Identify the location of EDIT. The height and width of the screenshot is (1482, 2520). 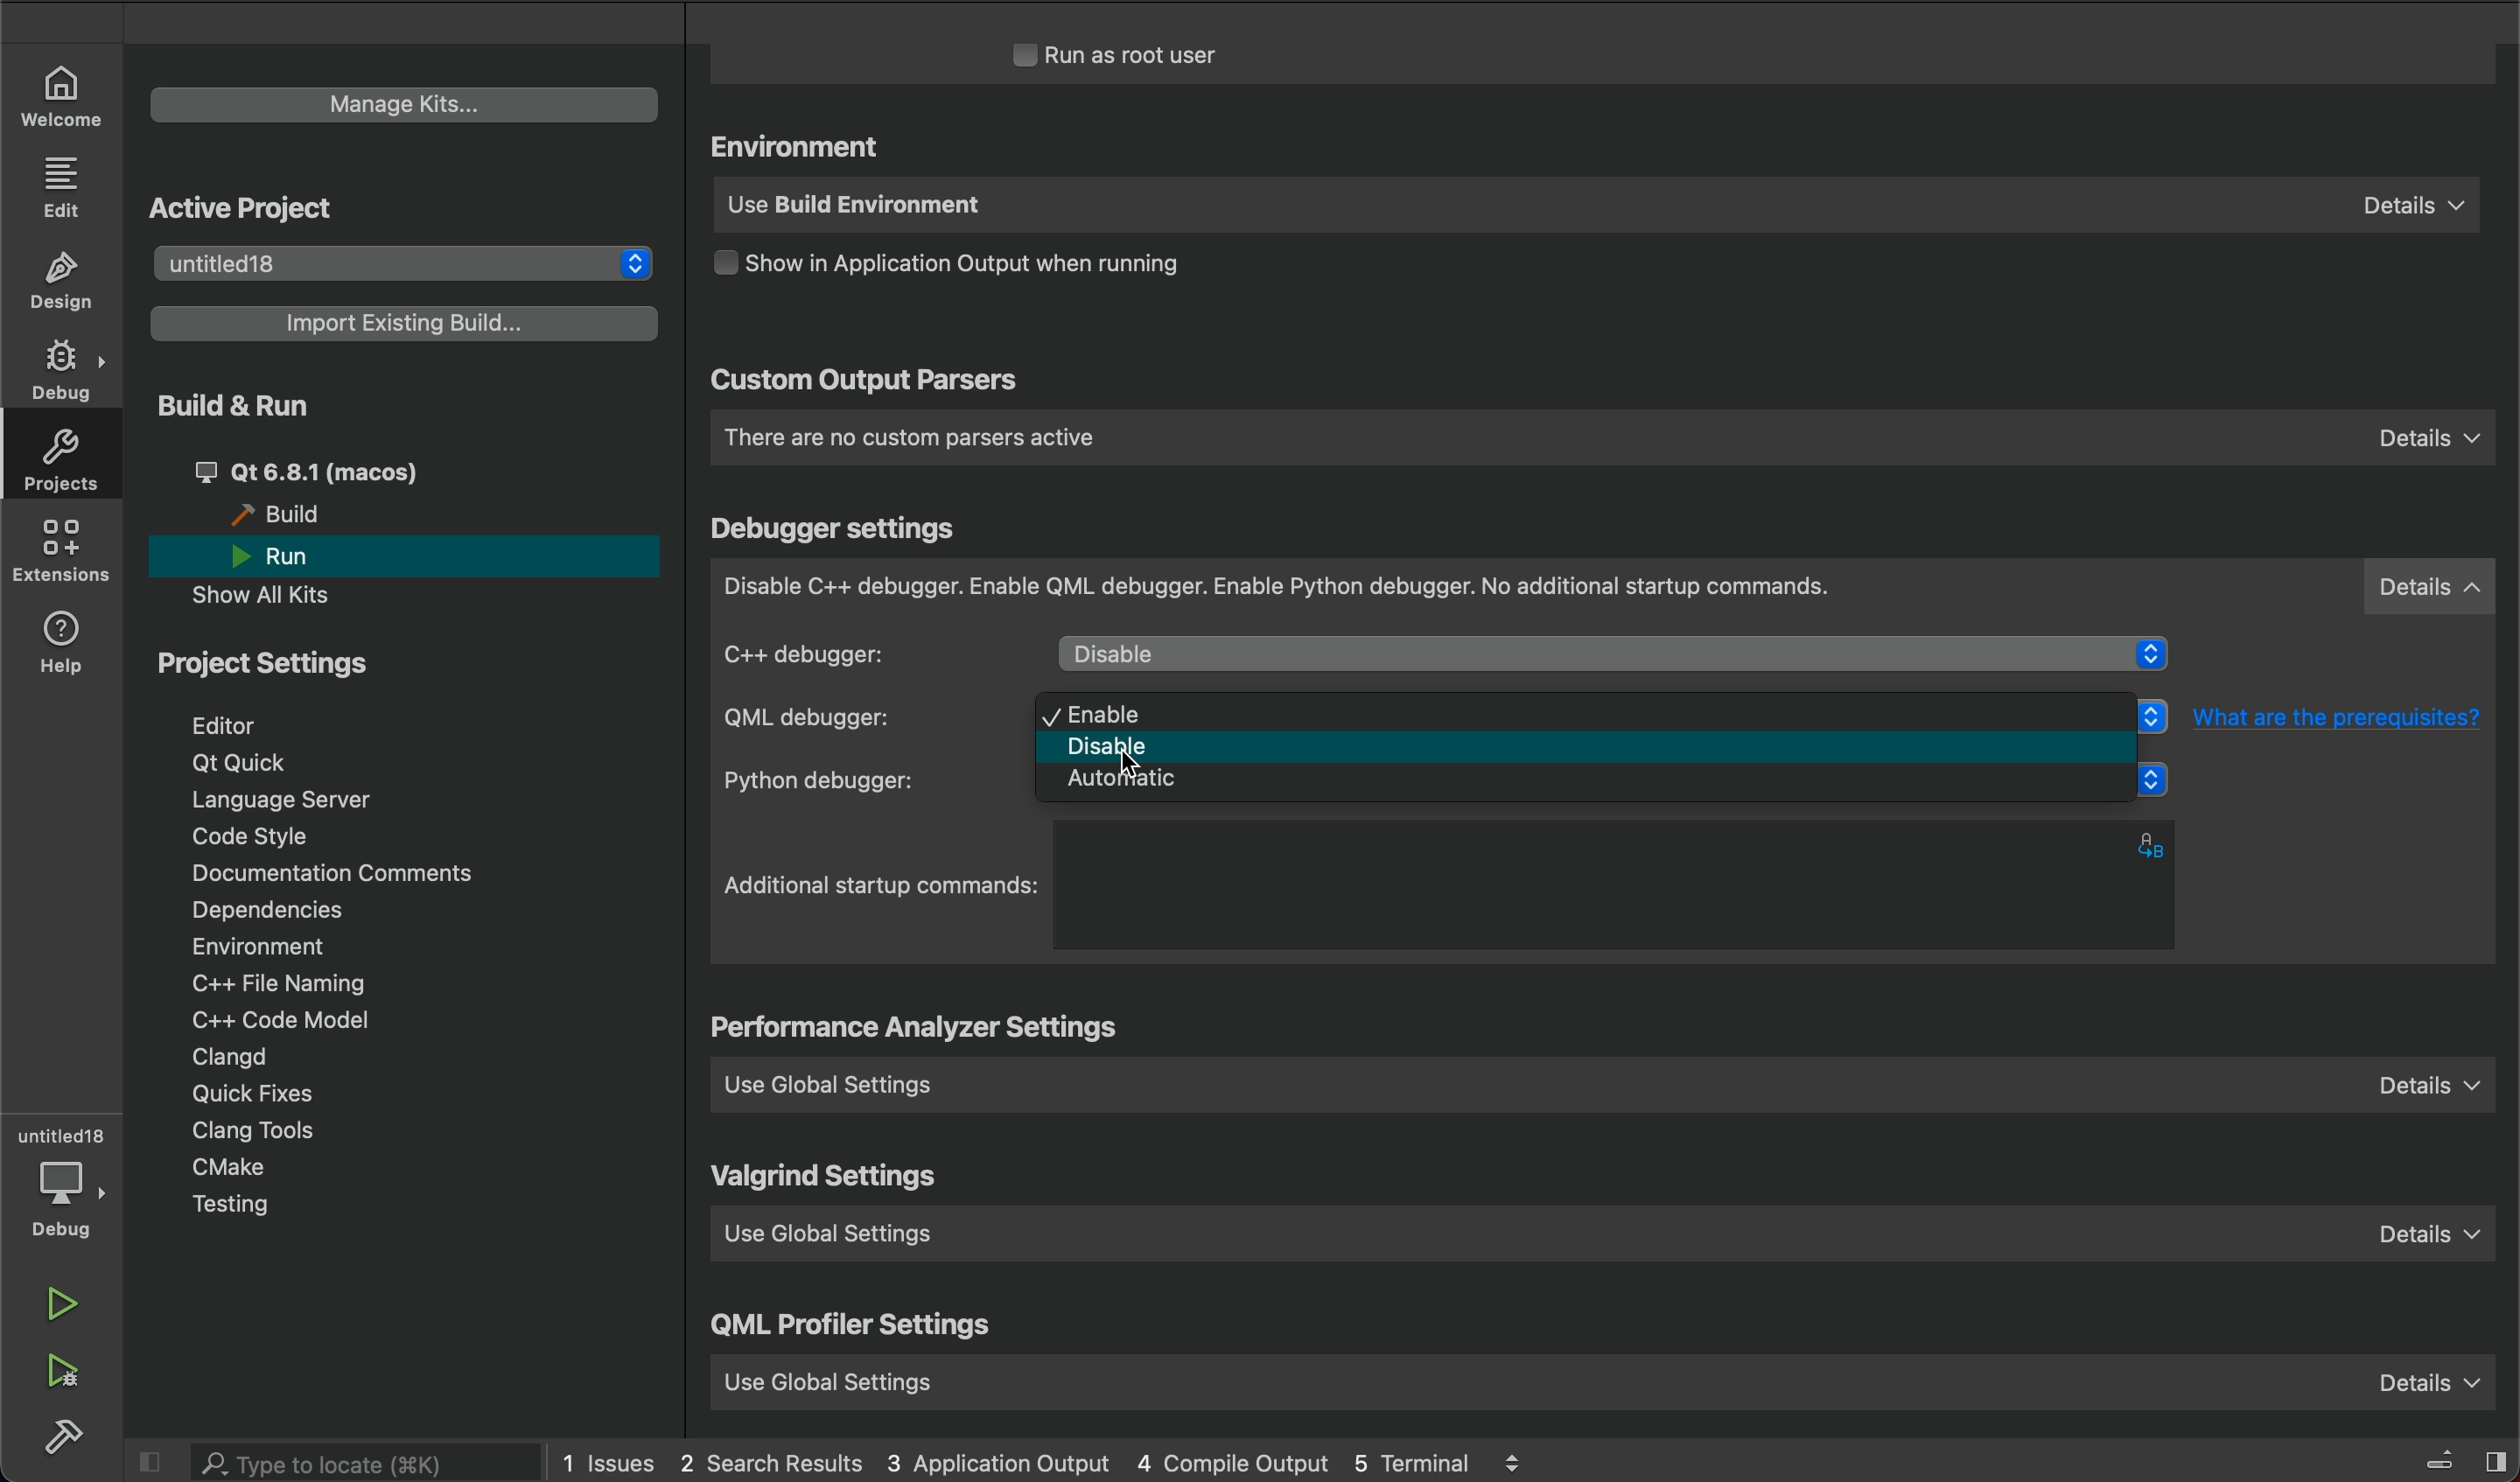
(65, 186).